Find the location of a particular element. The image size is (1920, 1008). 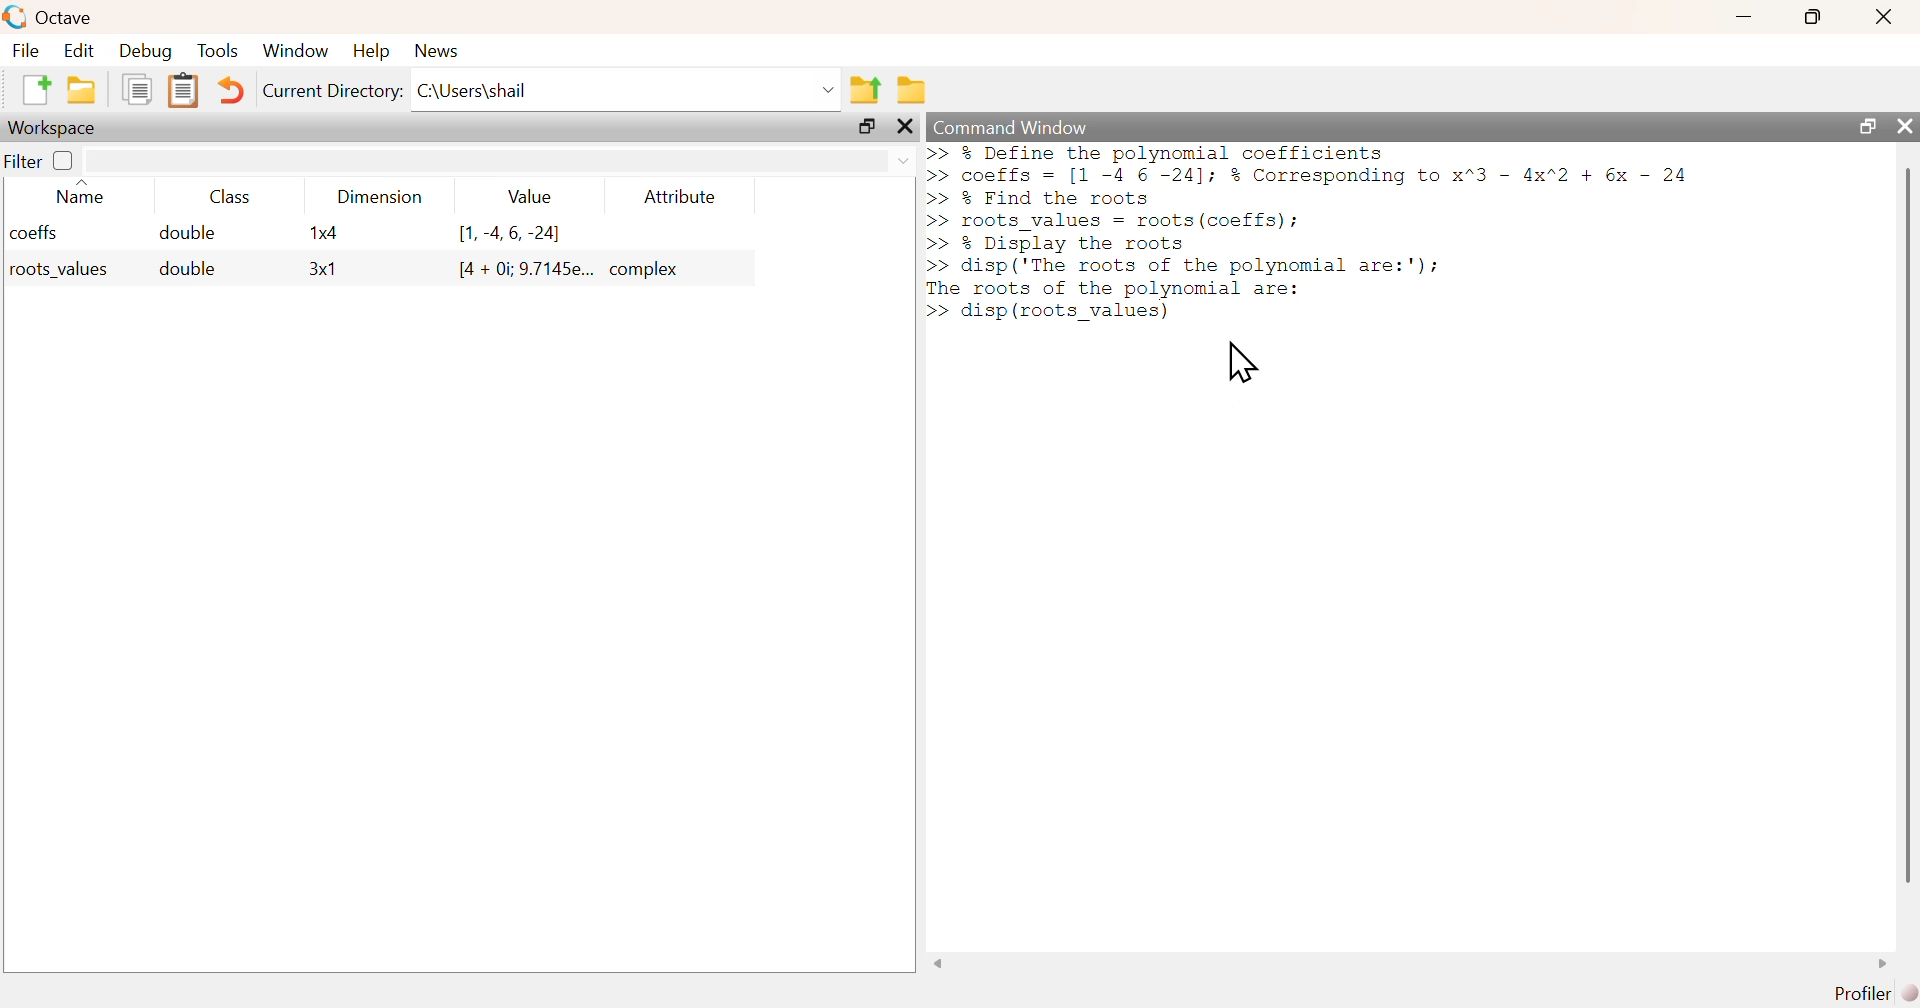

Profiler is located at coordinates (1871, 991).